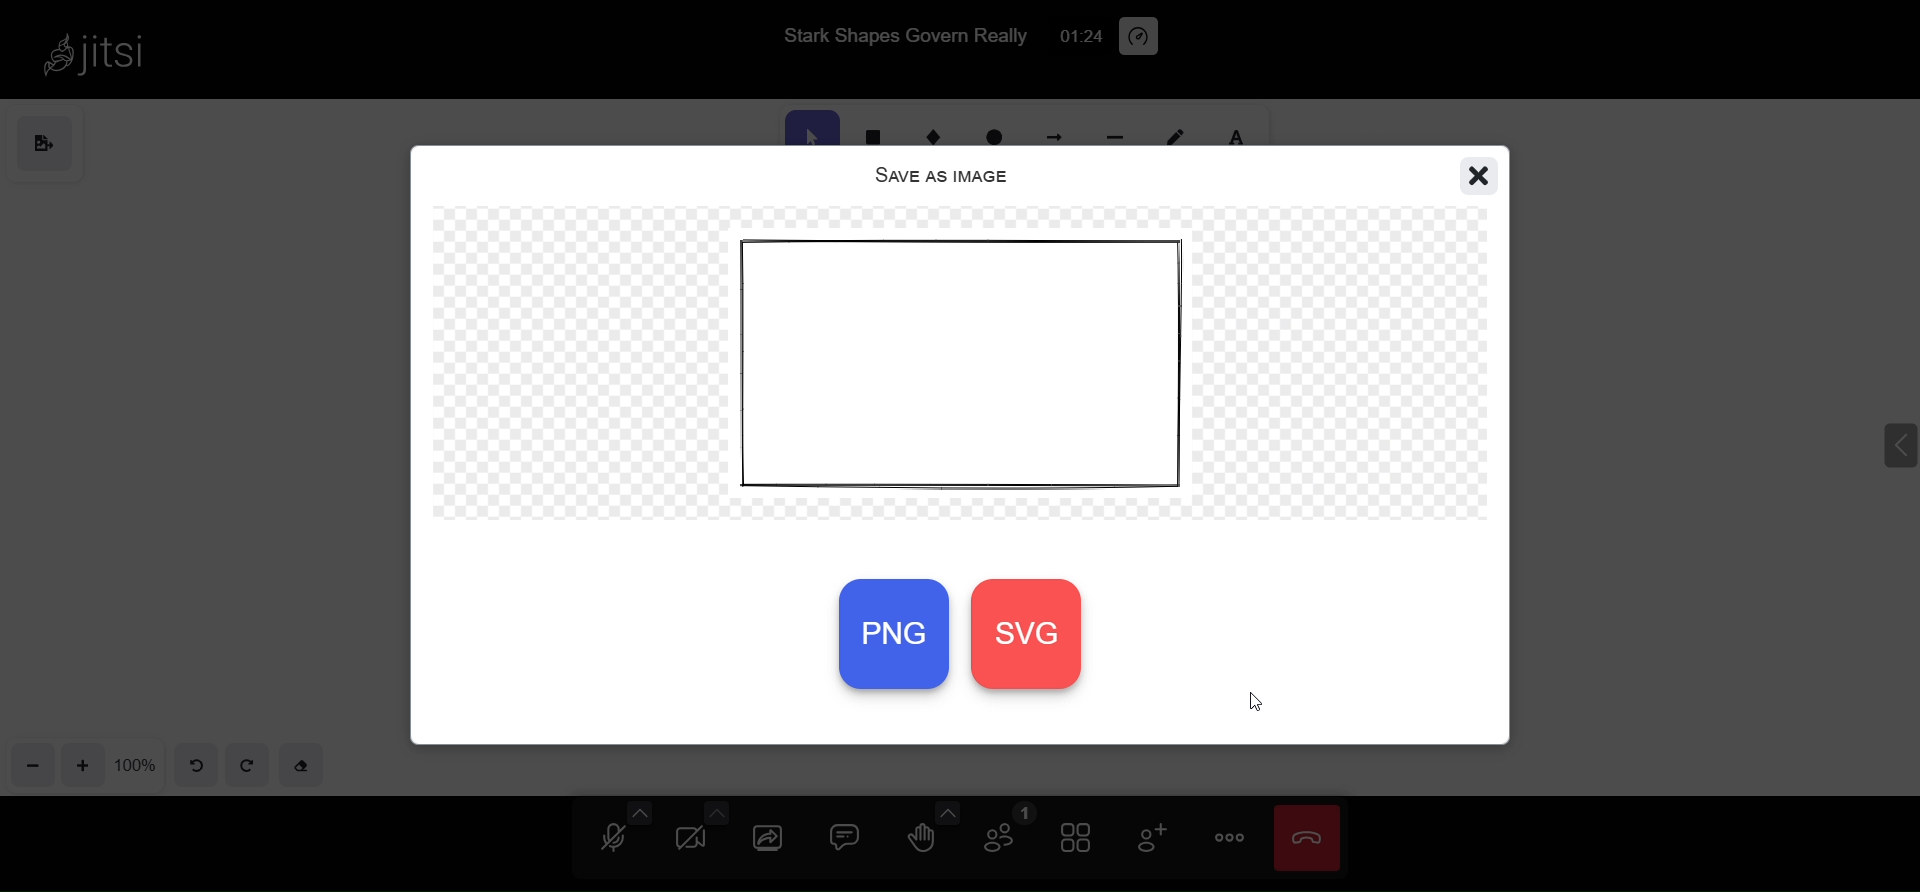 Image resolution: width=1920 pixels, height=892 pixels. What do you see at coordinates (1140, 36) in the screenshot?
I see `performance setting` at bounding box center [1140, 36].